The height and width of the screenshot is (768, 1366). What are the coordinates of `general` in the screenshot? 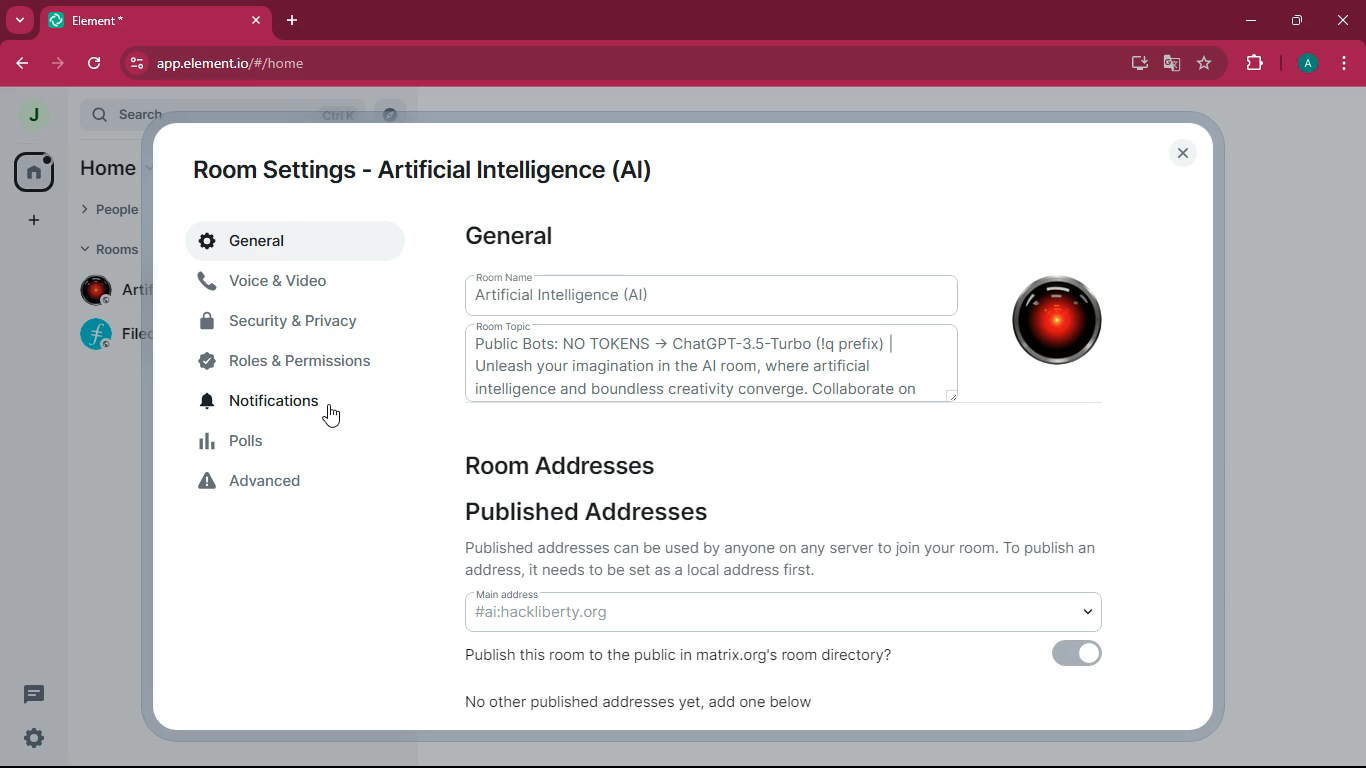 It's located at (516, 238).